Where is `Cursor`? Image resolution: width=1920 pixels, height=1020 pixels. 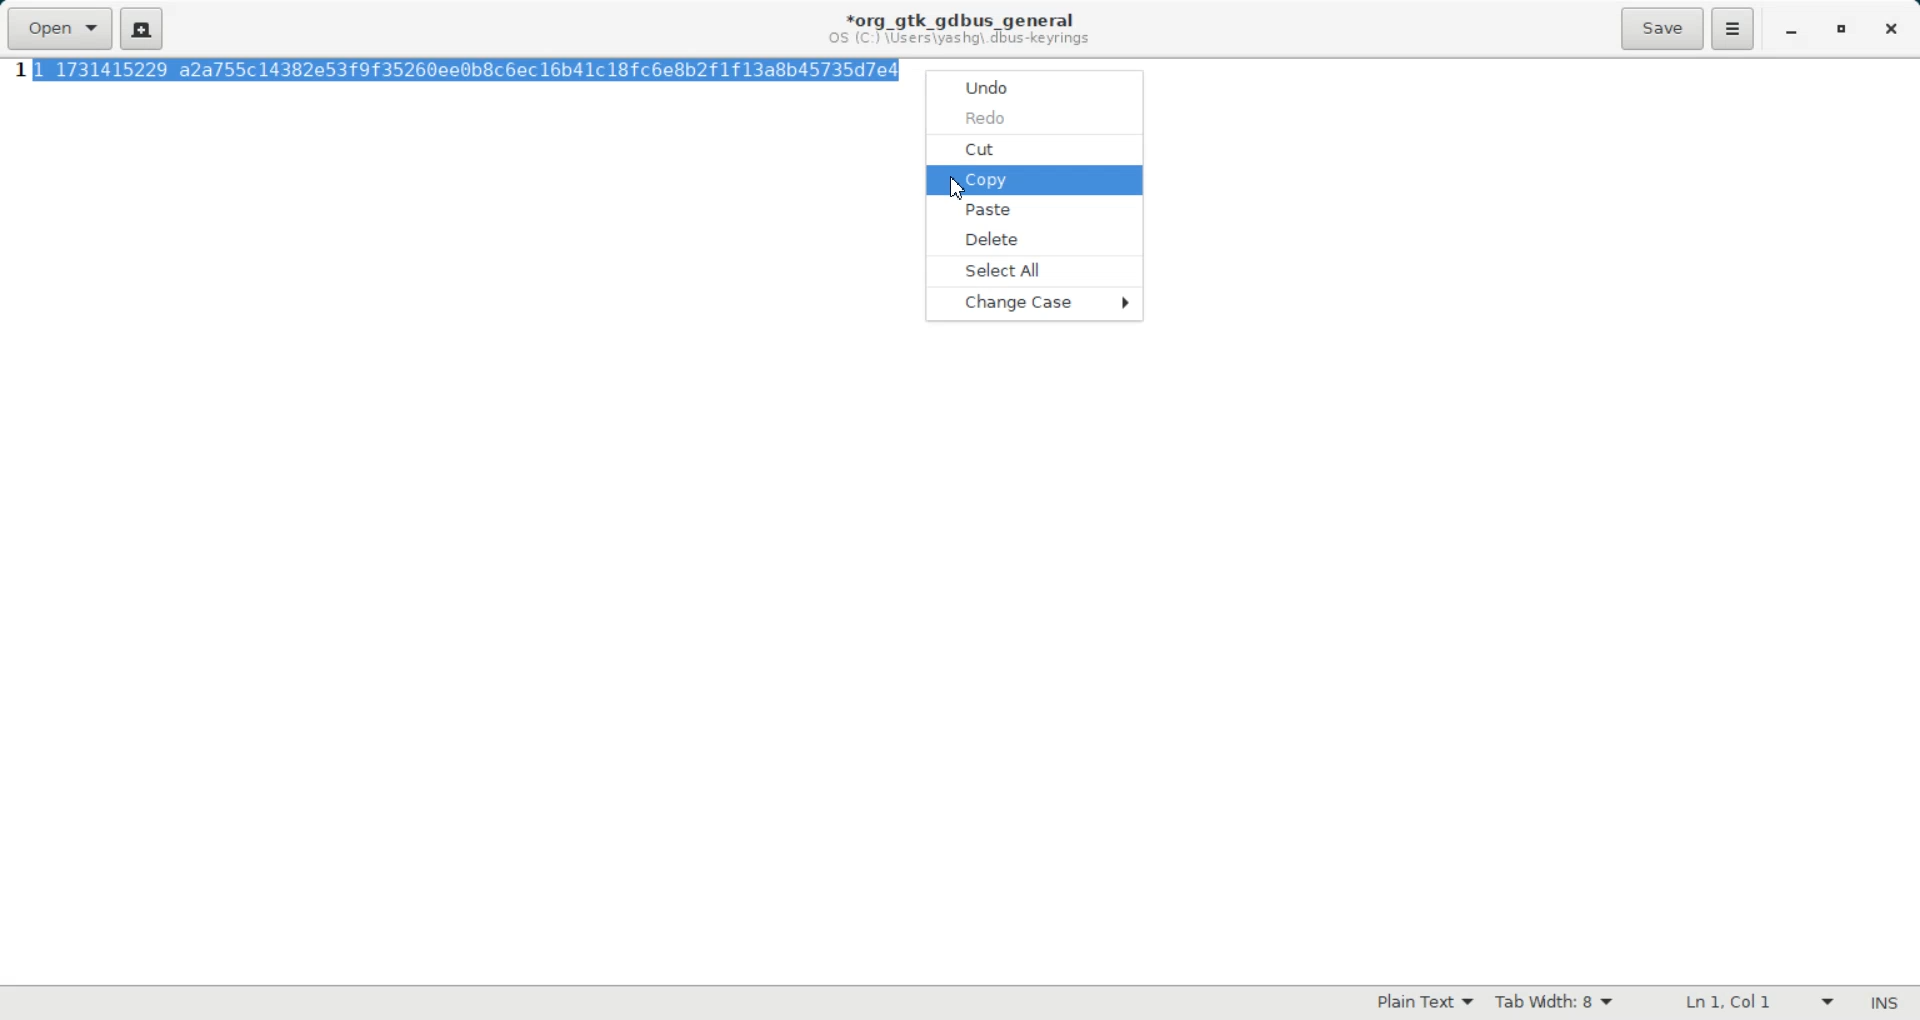 Cursor is located at coordinates (956, 188).